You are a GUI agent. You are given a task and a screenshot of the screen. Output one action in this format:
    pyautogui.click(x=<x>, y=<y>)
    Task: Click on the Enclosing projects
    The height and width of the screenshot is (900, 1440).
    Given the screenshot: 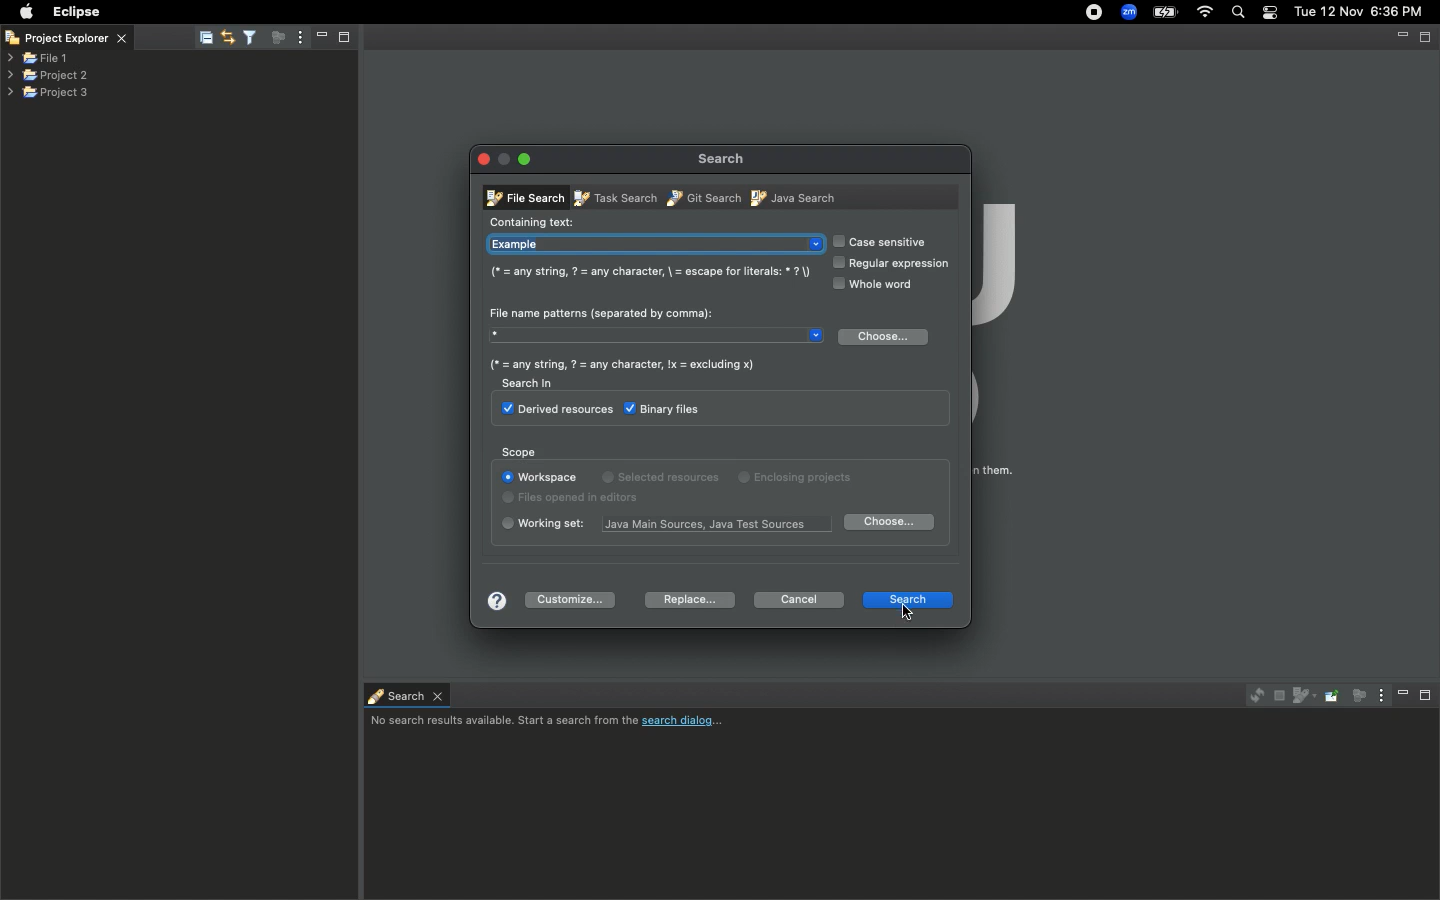 What is the action you would take?
    pyautogui.click(x=799, y=474)
    